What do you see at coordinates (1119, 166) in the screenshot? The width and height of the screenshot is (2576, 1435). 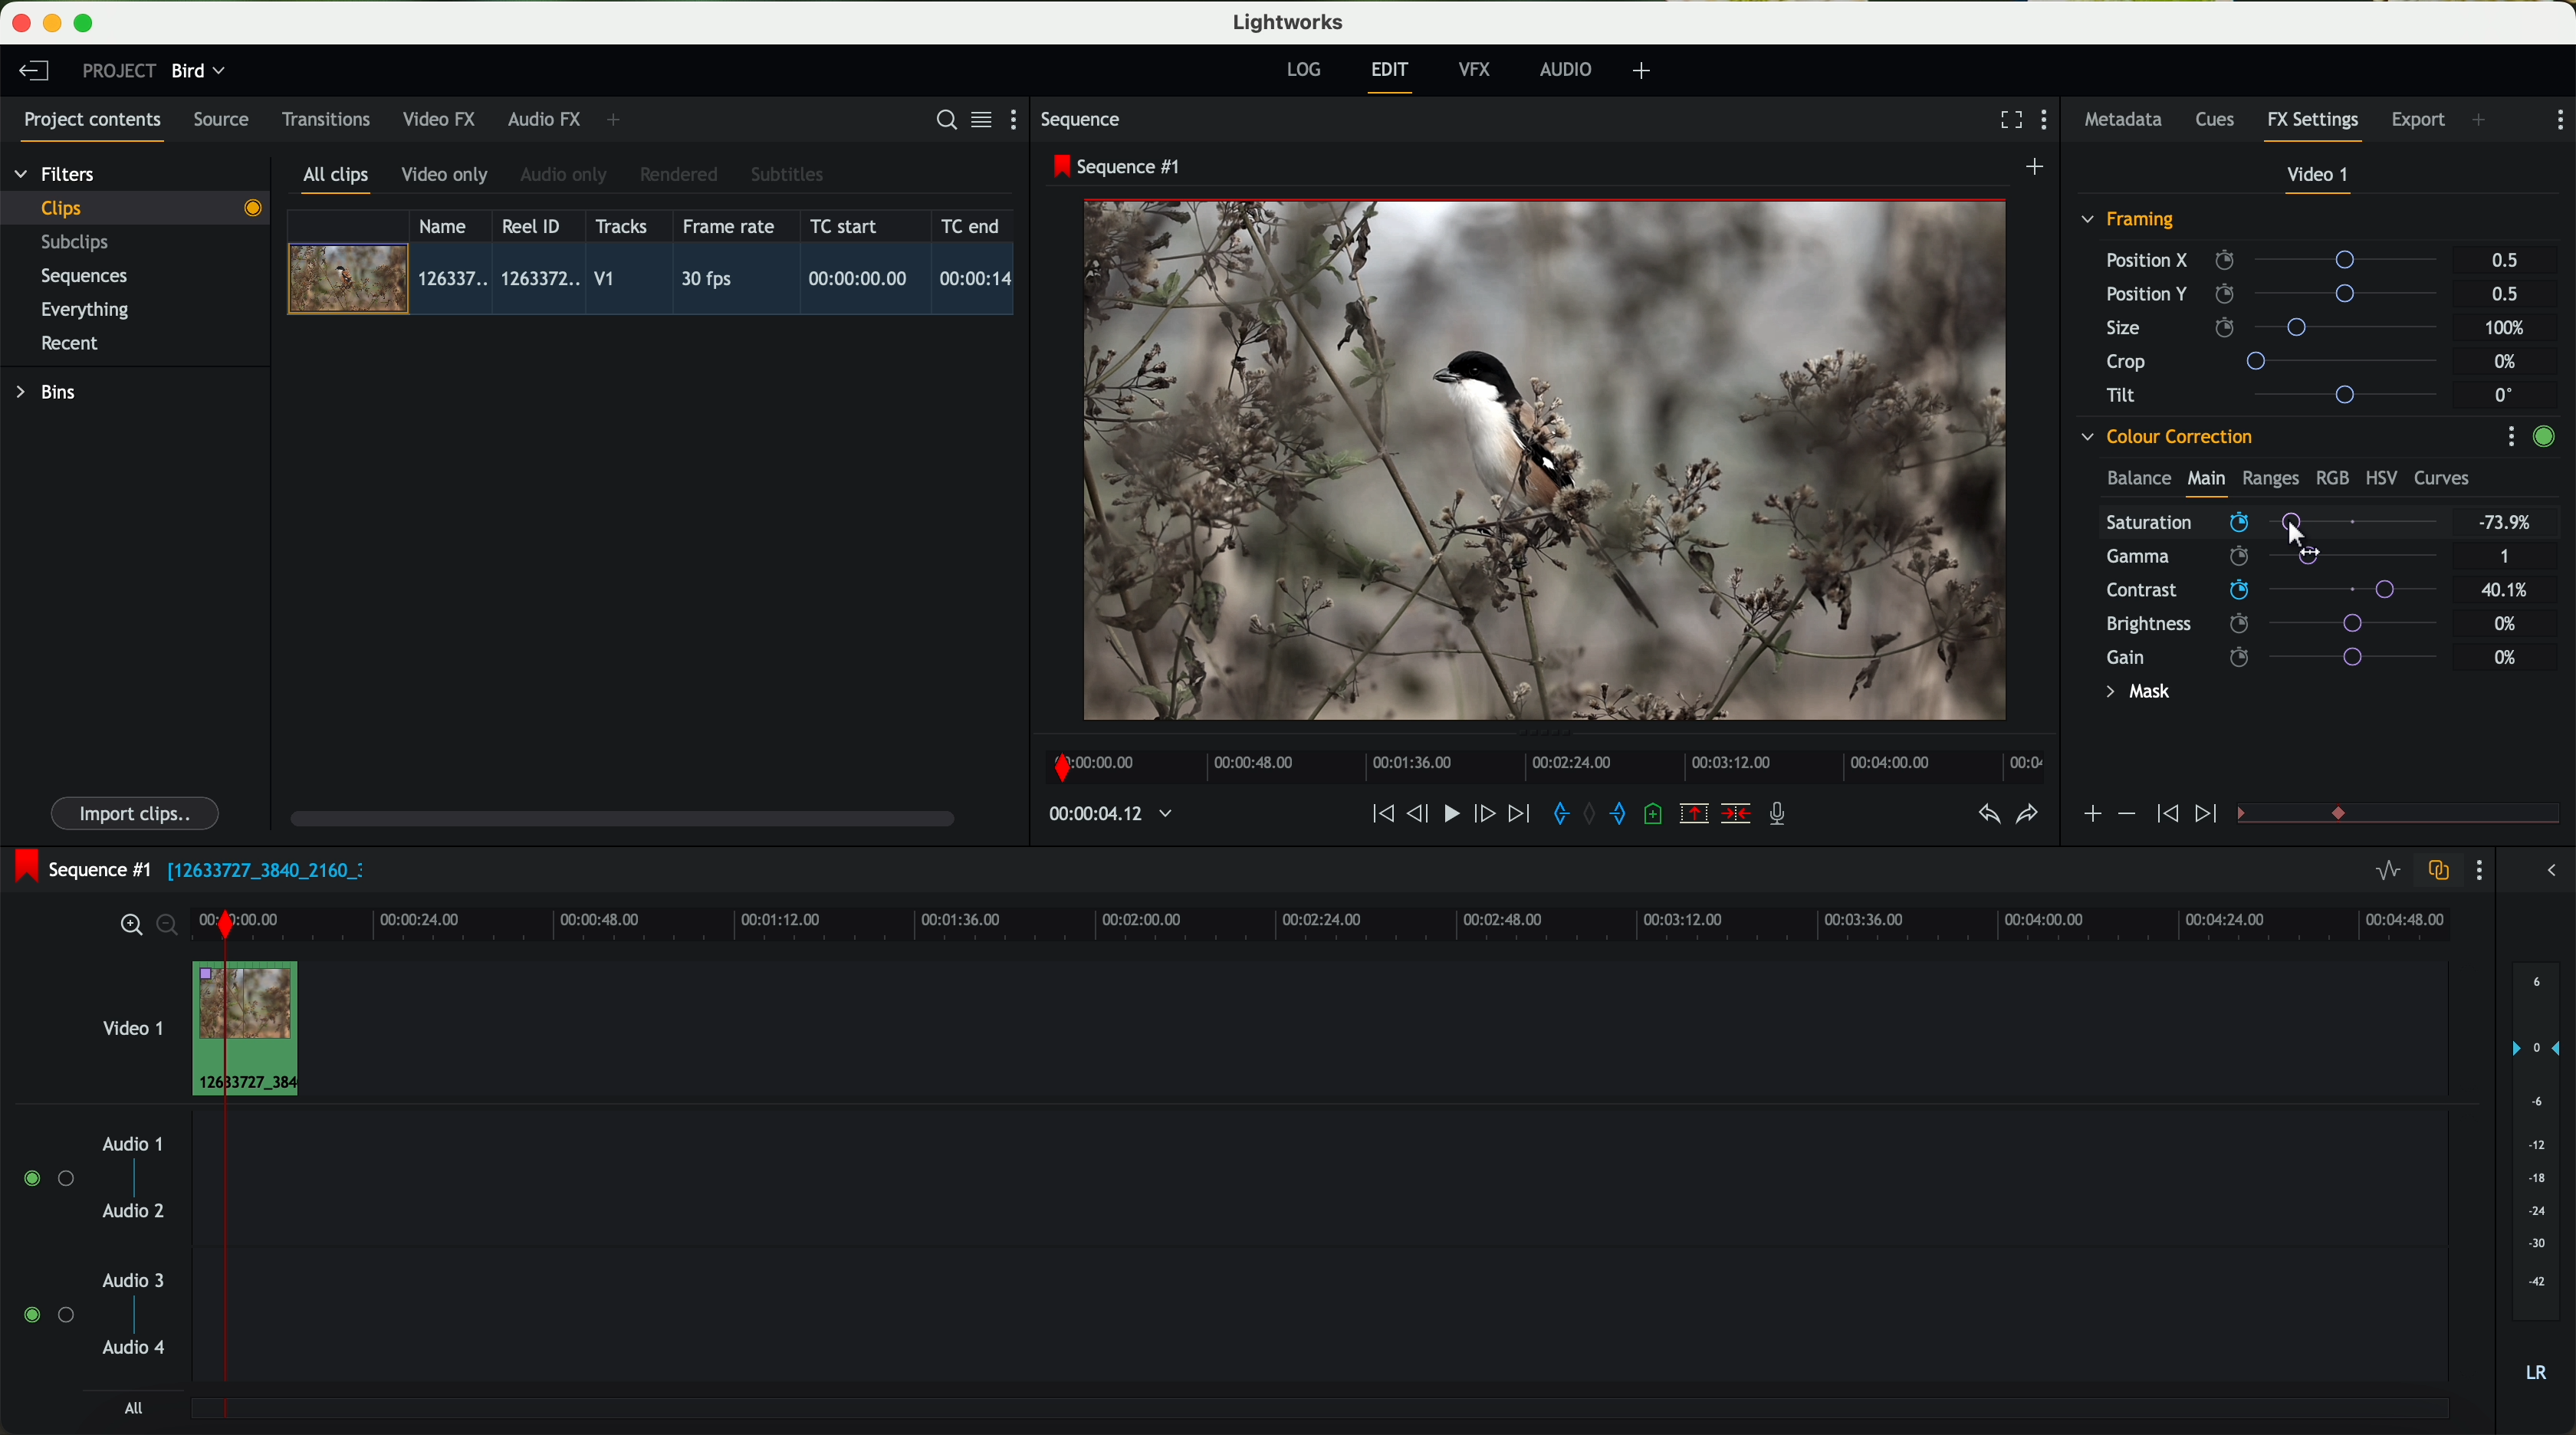 I see `sequence #1` at bounding box center [1119, 166].